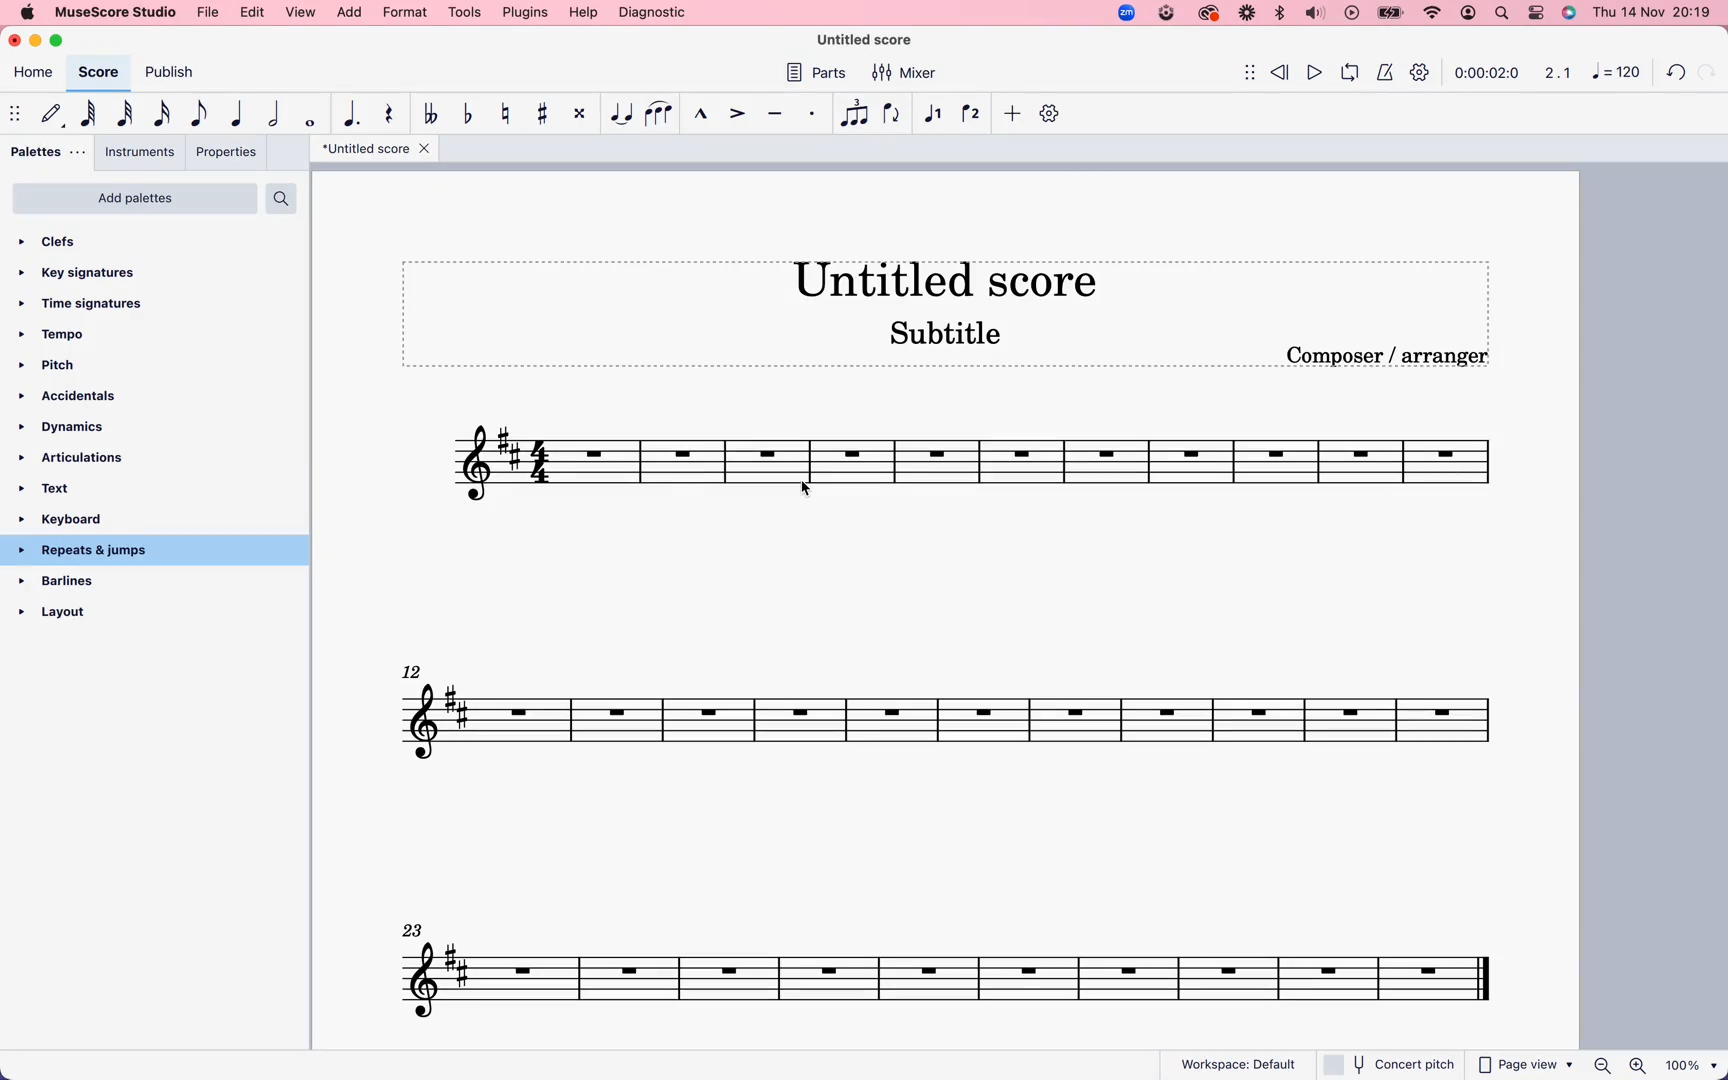 The height and width of the screenshot is (1080, 1728). Describe the element at coordinates (375, 149) in the screenshot. I see `score name` at that location.